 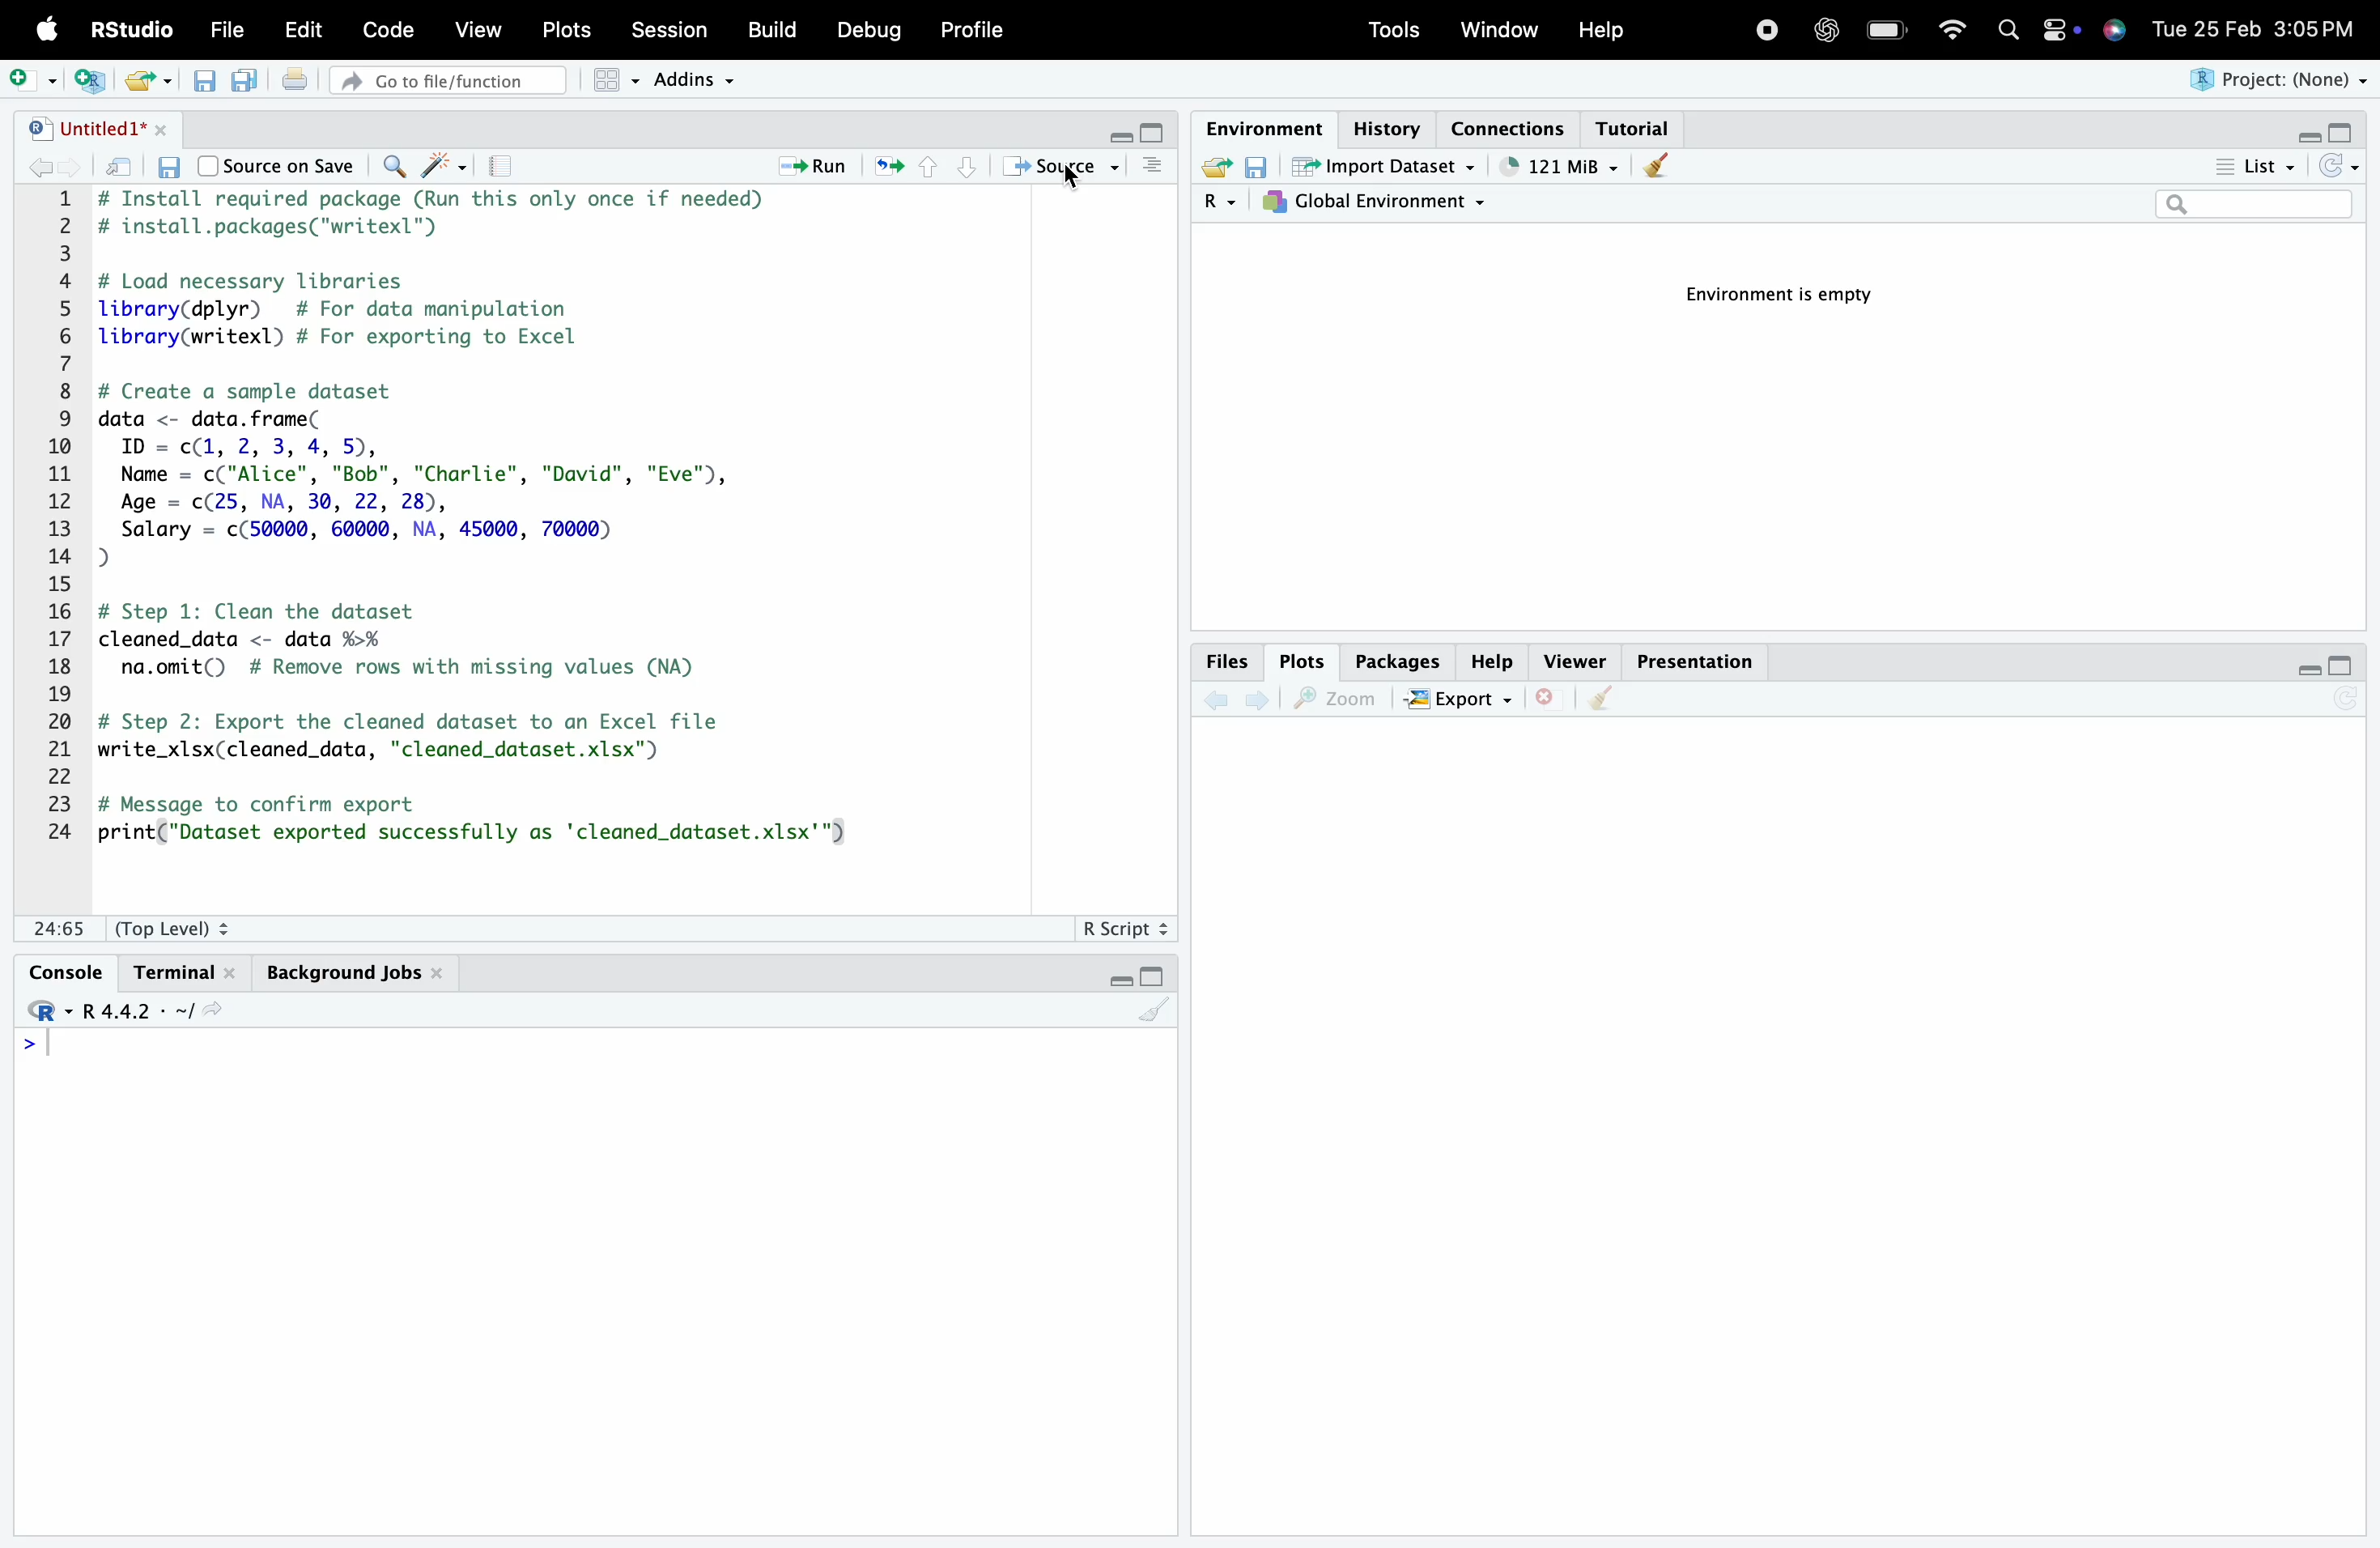 I want to click on Environment is empty, so click(x=1771, y=302).